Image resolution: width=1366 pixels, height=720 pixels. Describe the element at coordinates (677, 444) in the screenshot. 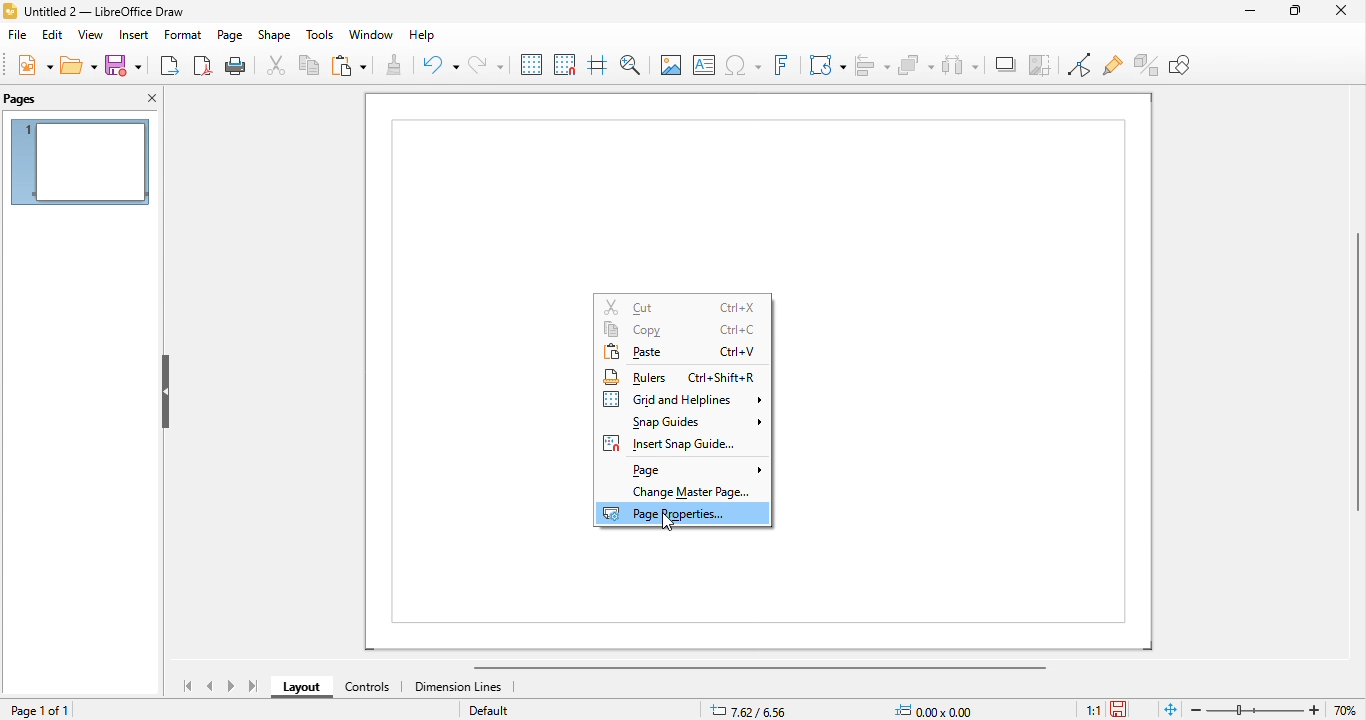

I see `insert snap guides` at that location.